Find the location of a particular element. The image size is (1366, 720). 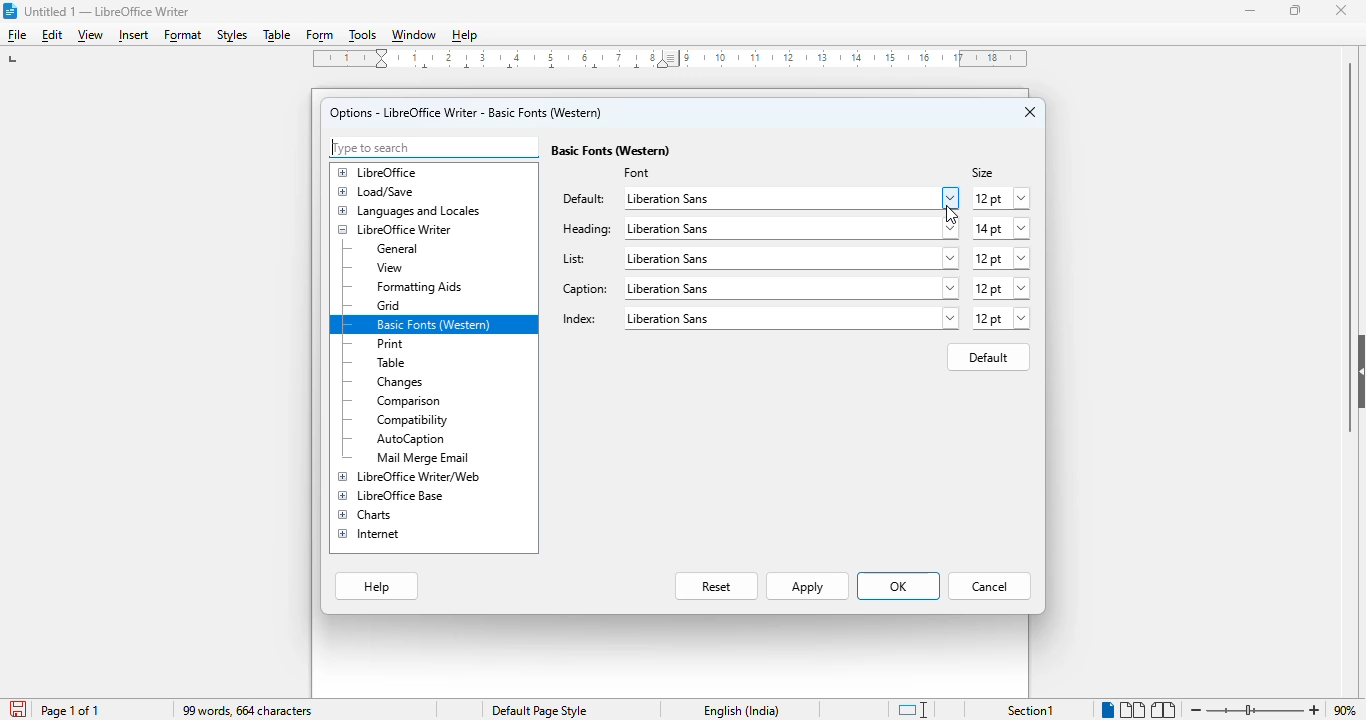

standard selection is located at coordinates (912, 710).